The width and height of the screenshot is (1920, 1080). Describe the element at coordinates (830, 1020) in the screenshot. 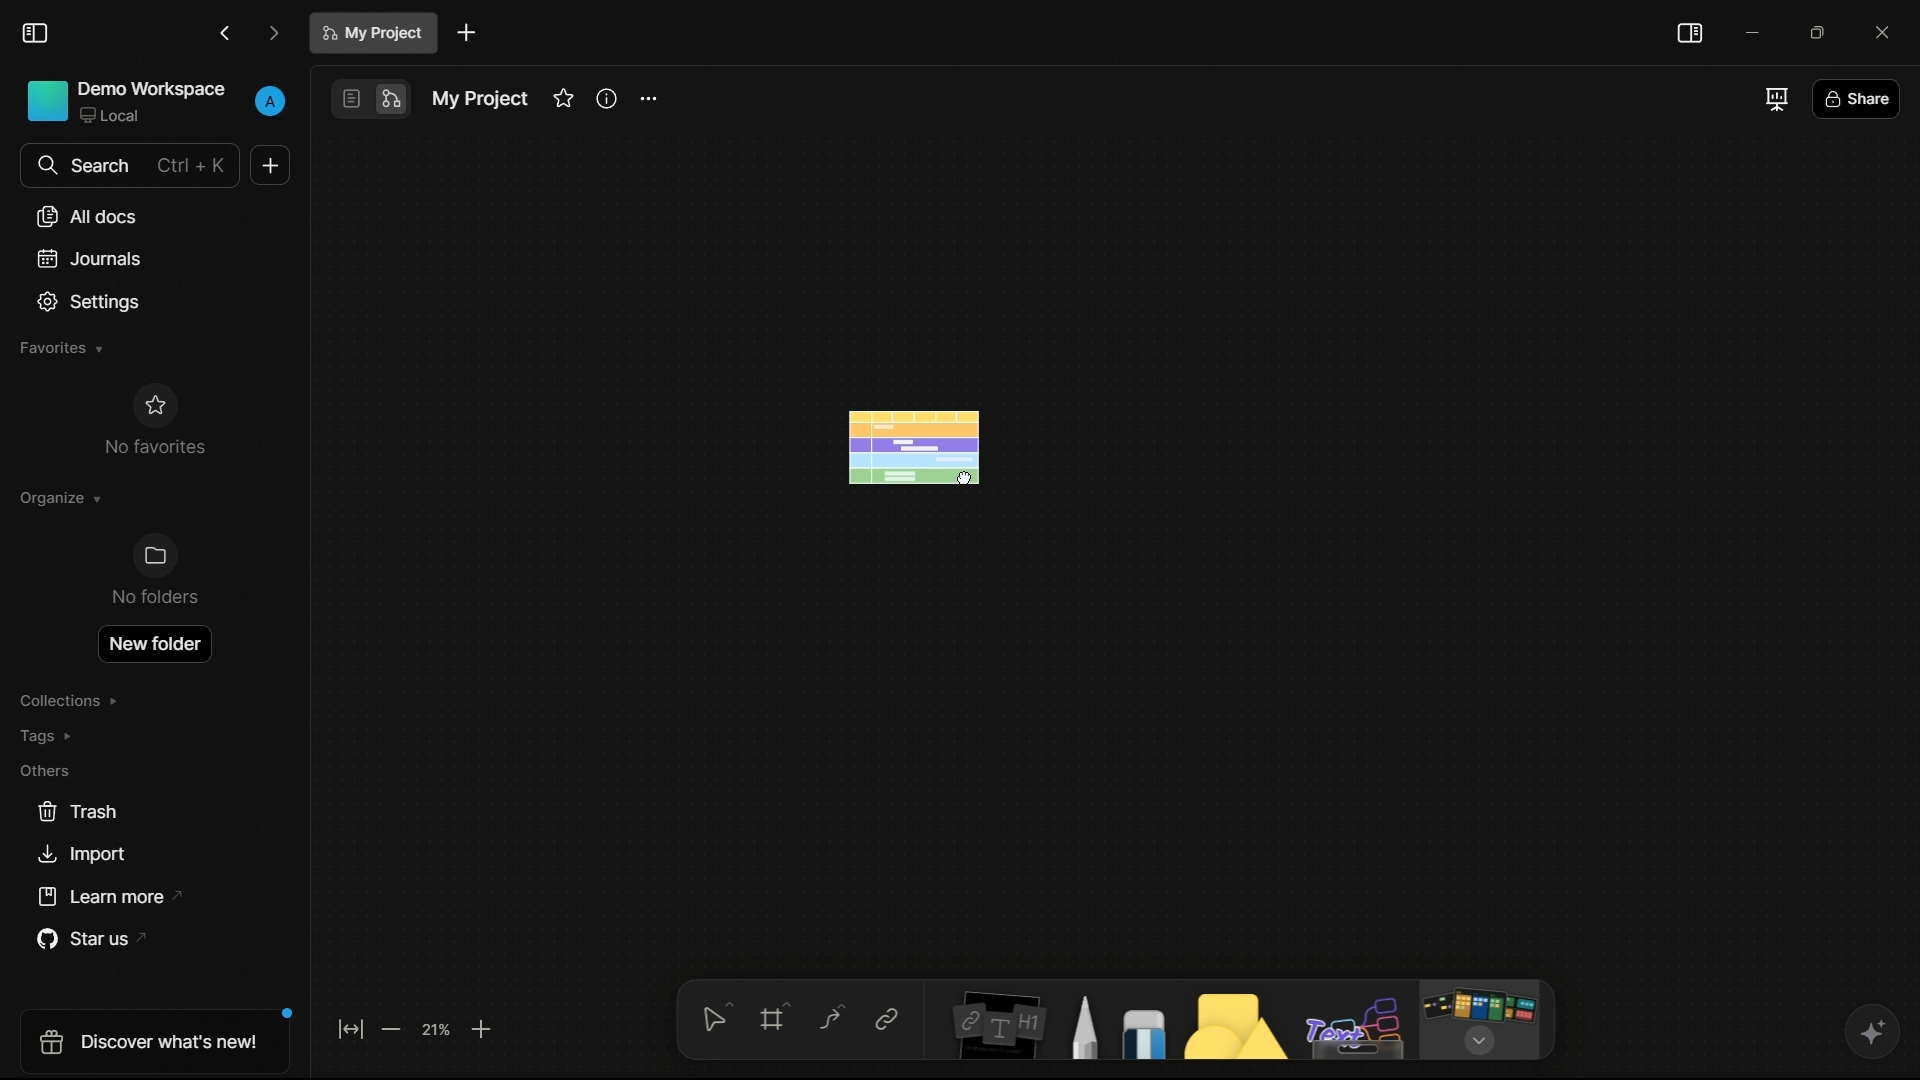

I see `connector` at that location.